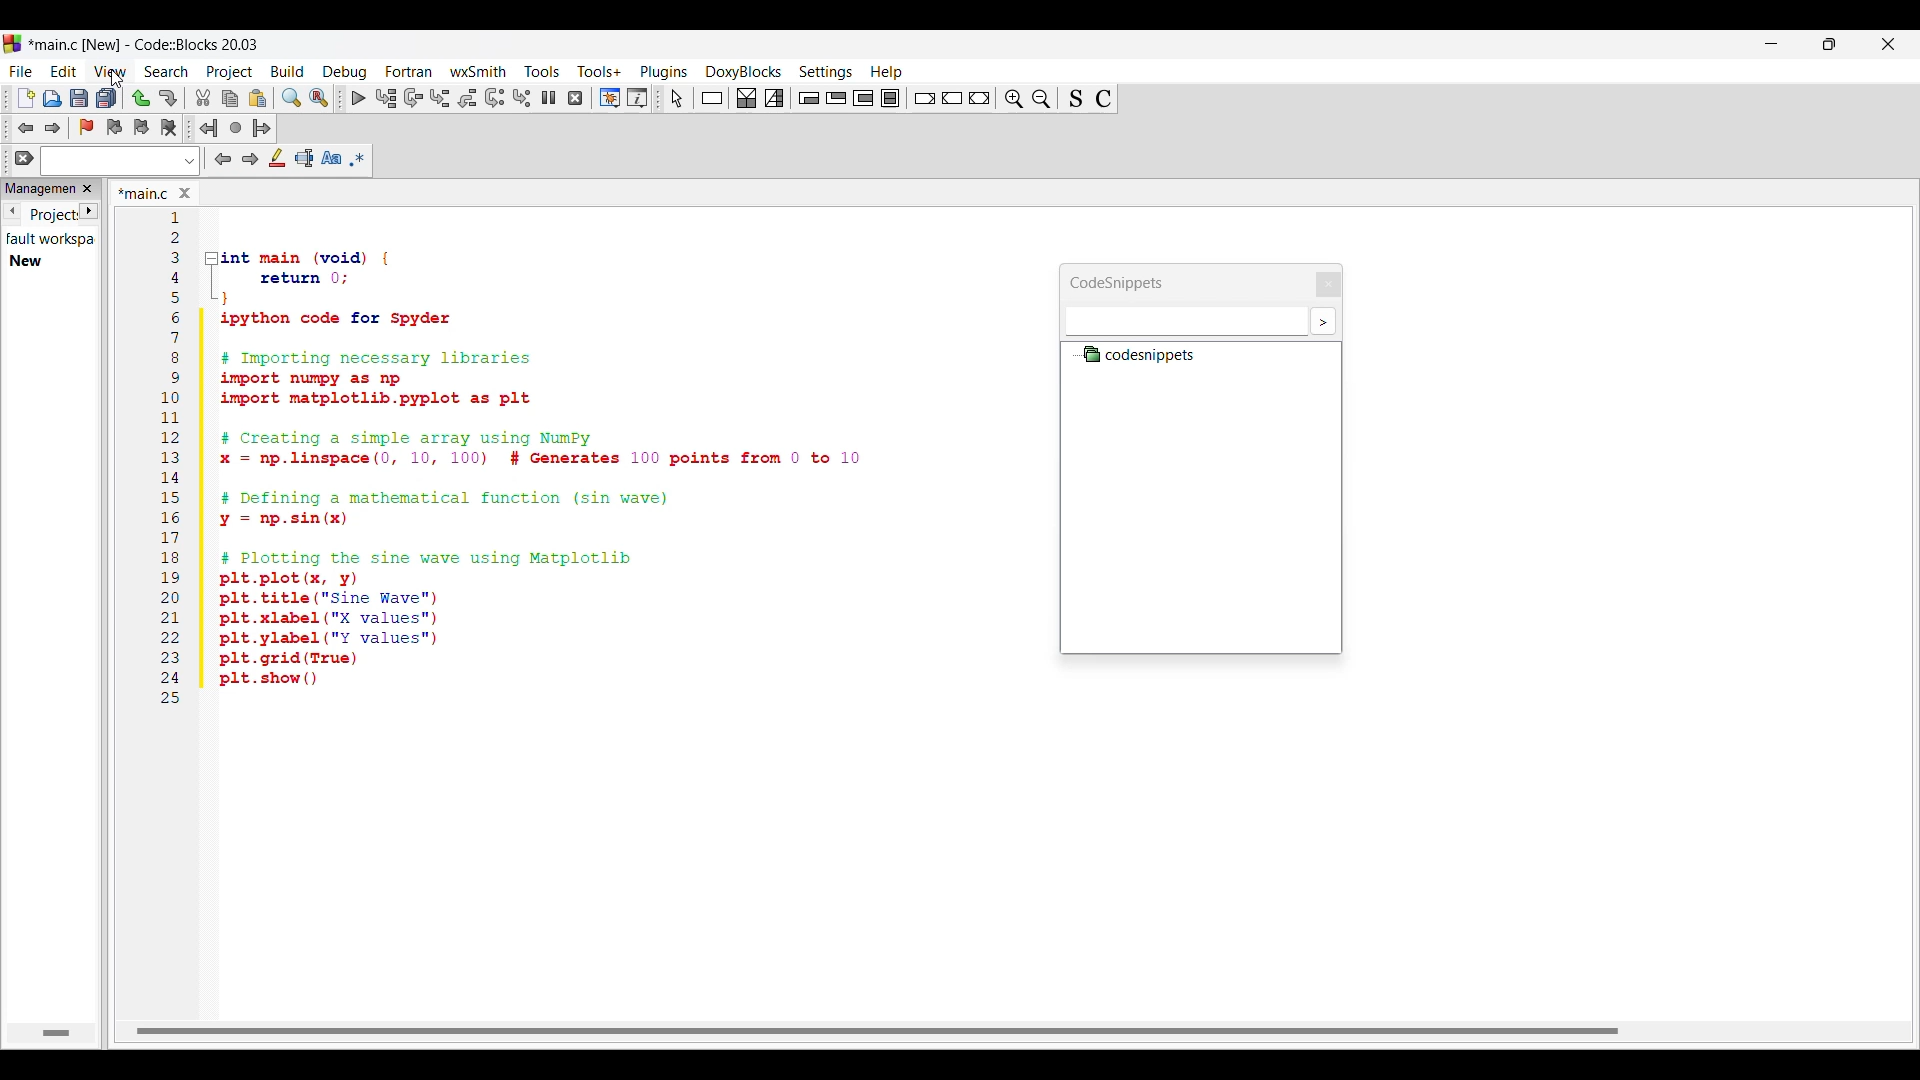 The image size is (1920, 1080). Describe the element at coordinates (924, 99) in the screenshot. I see `Break instruction` at that location.